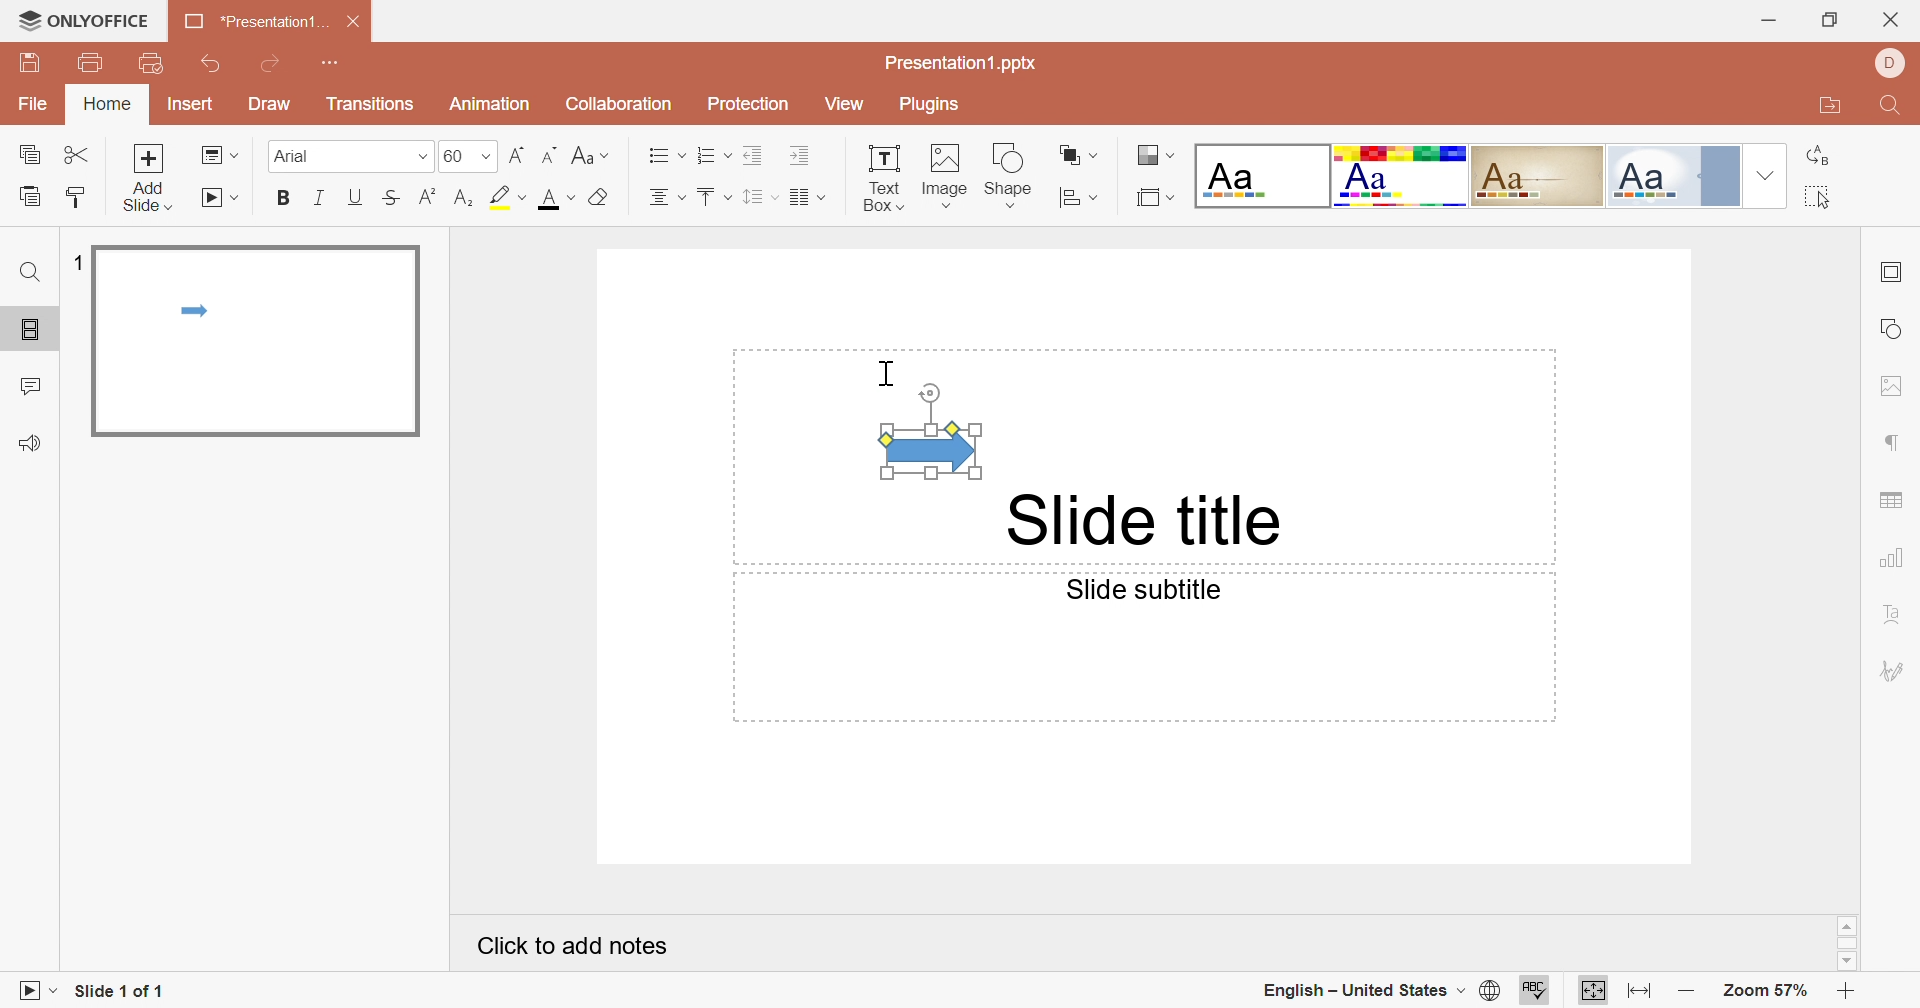  I want to click on Official, so click(1671, 176).